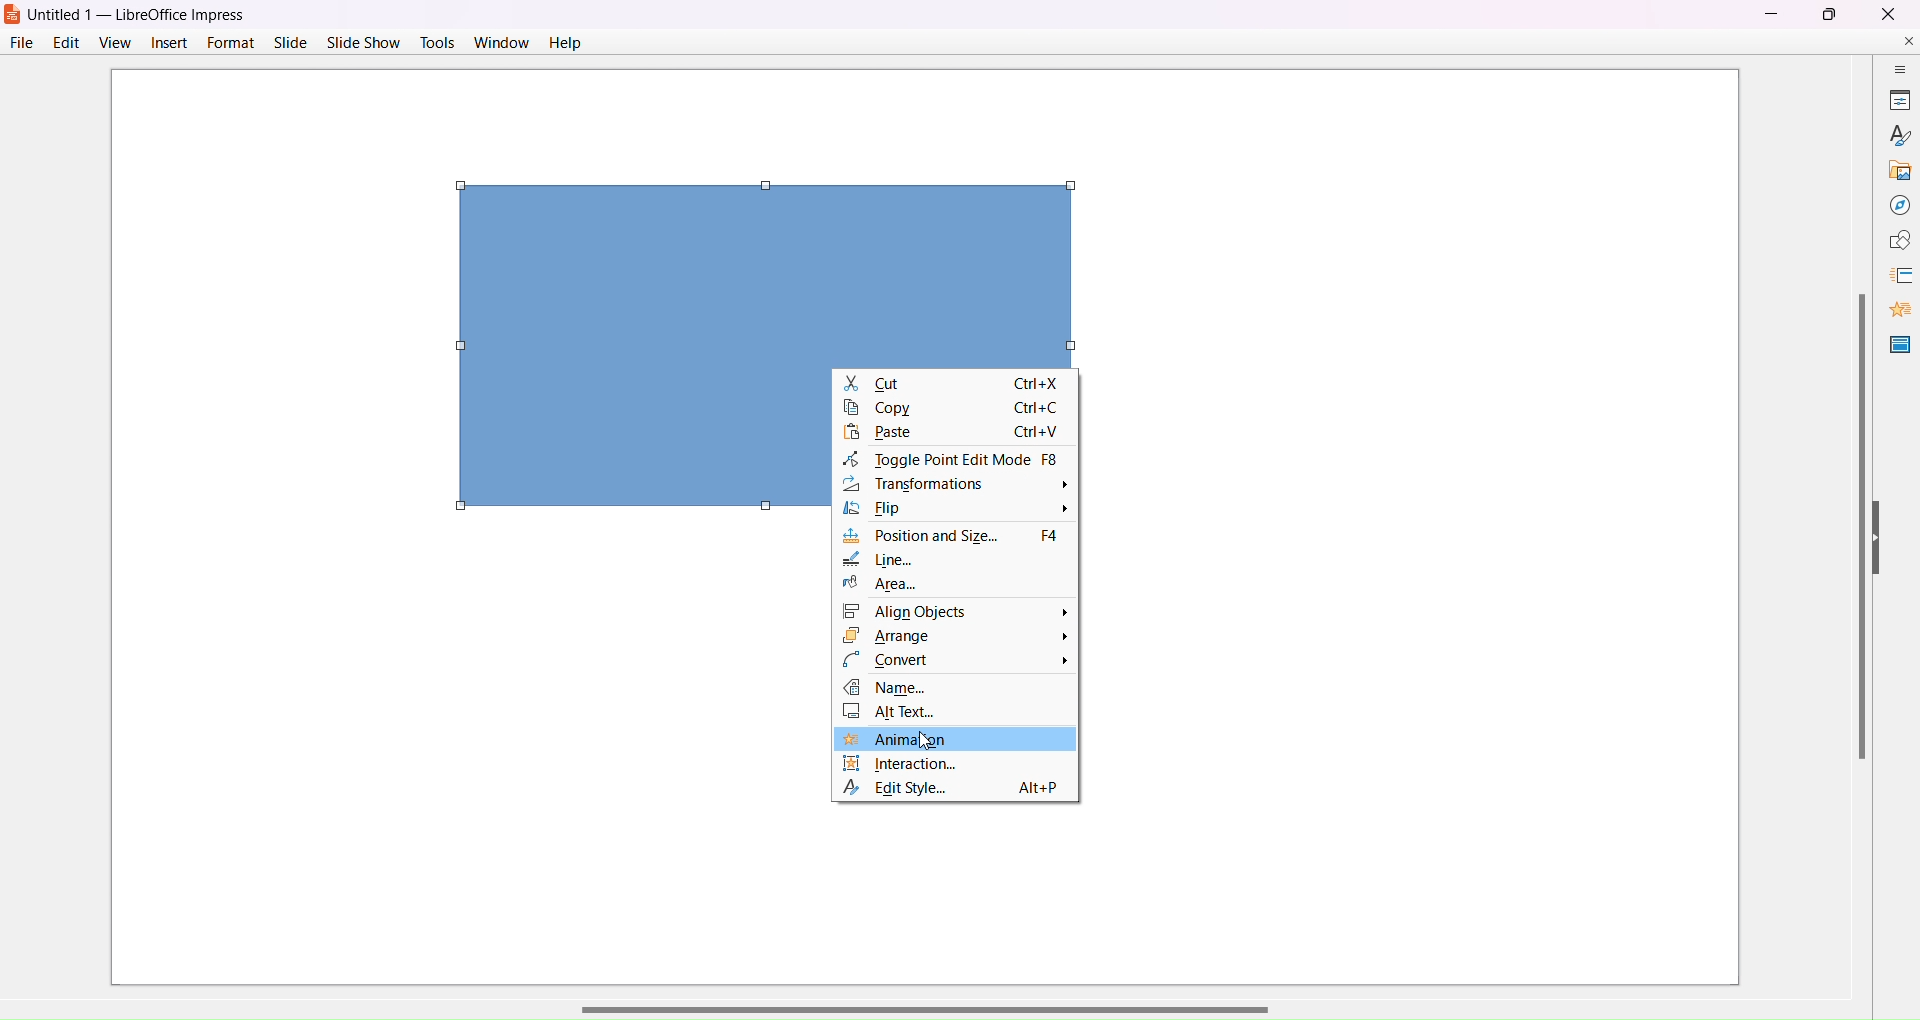 The height and width of the screenshot is (1020, 1920). What do you see at coordinates (958, 738) in the screenshot?
I see `Animations` at bounding box center [958, 738].